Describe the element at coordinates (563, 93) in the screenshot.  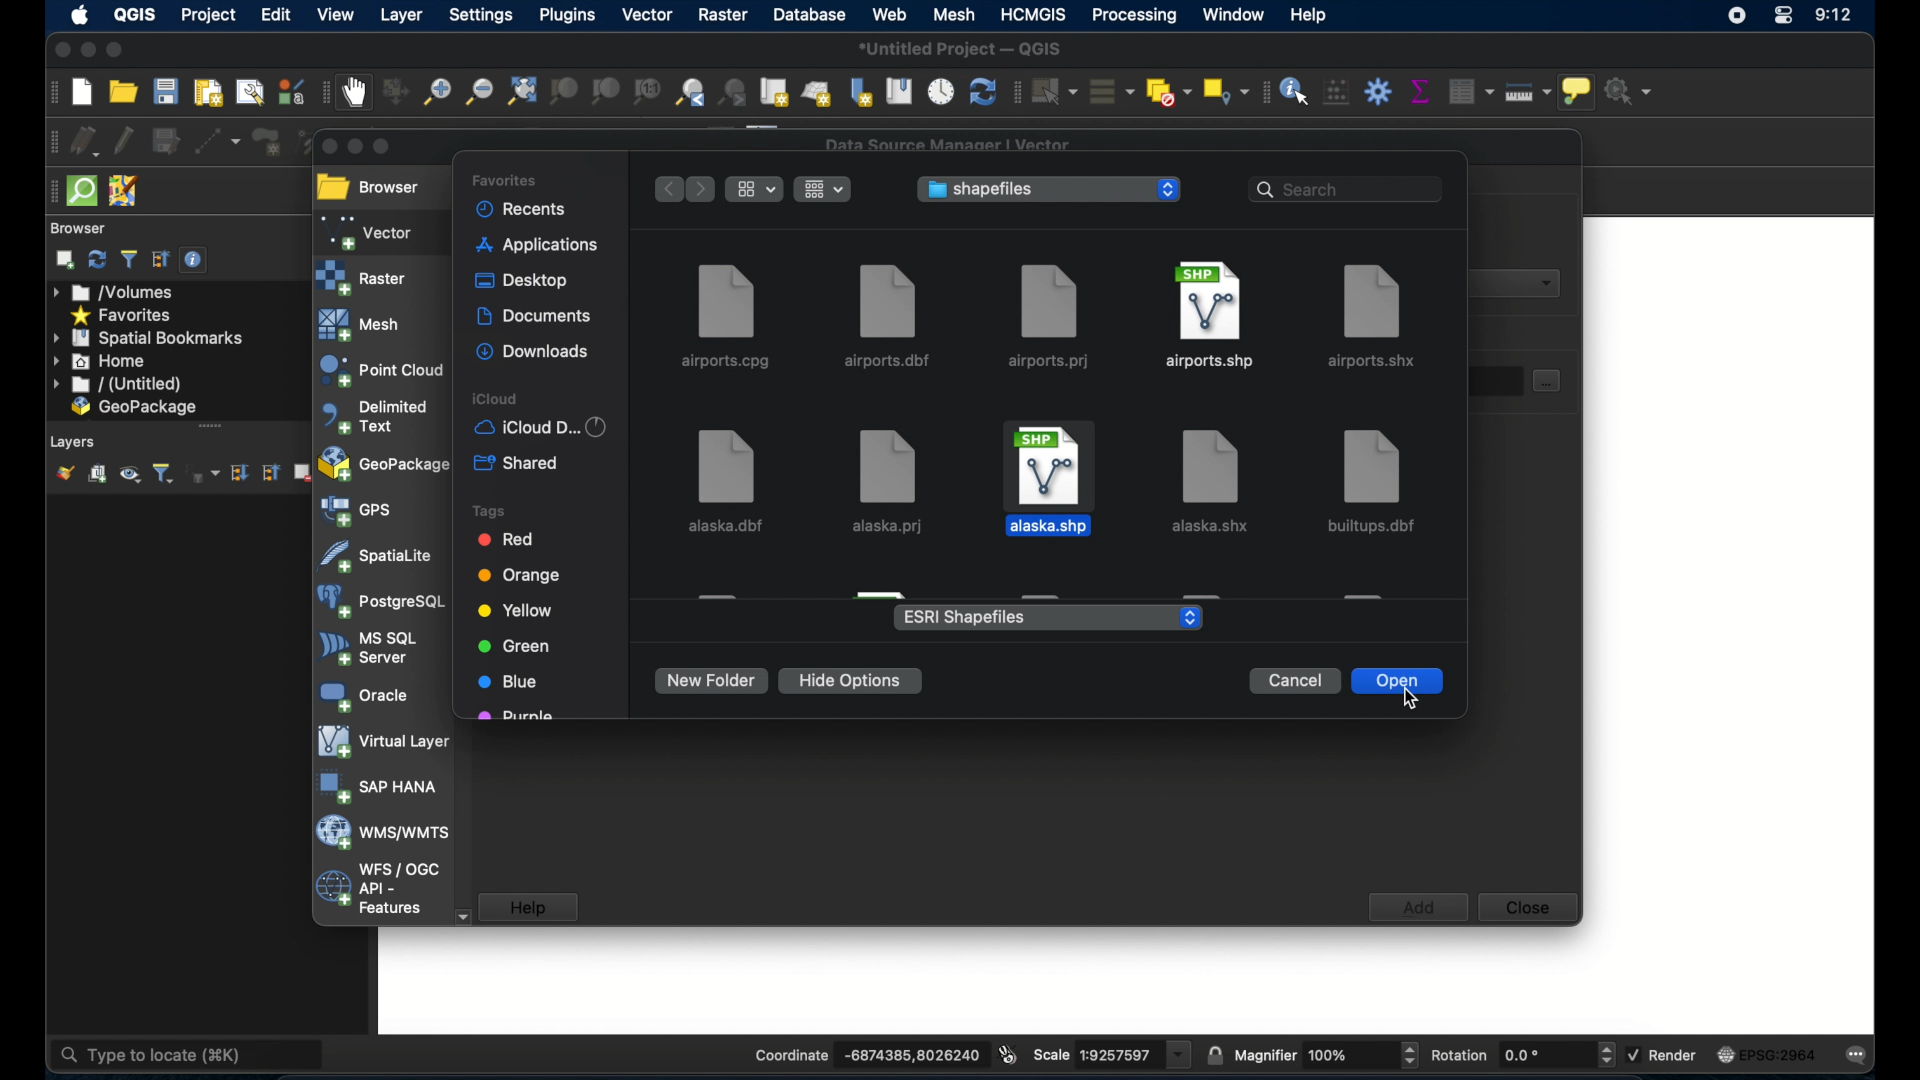
I see `zoom to selection` at that location.